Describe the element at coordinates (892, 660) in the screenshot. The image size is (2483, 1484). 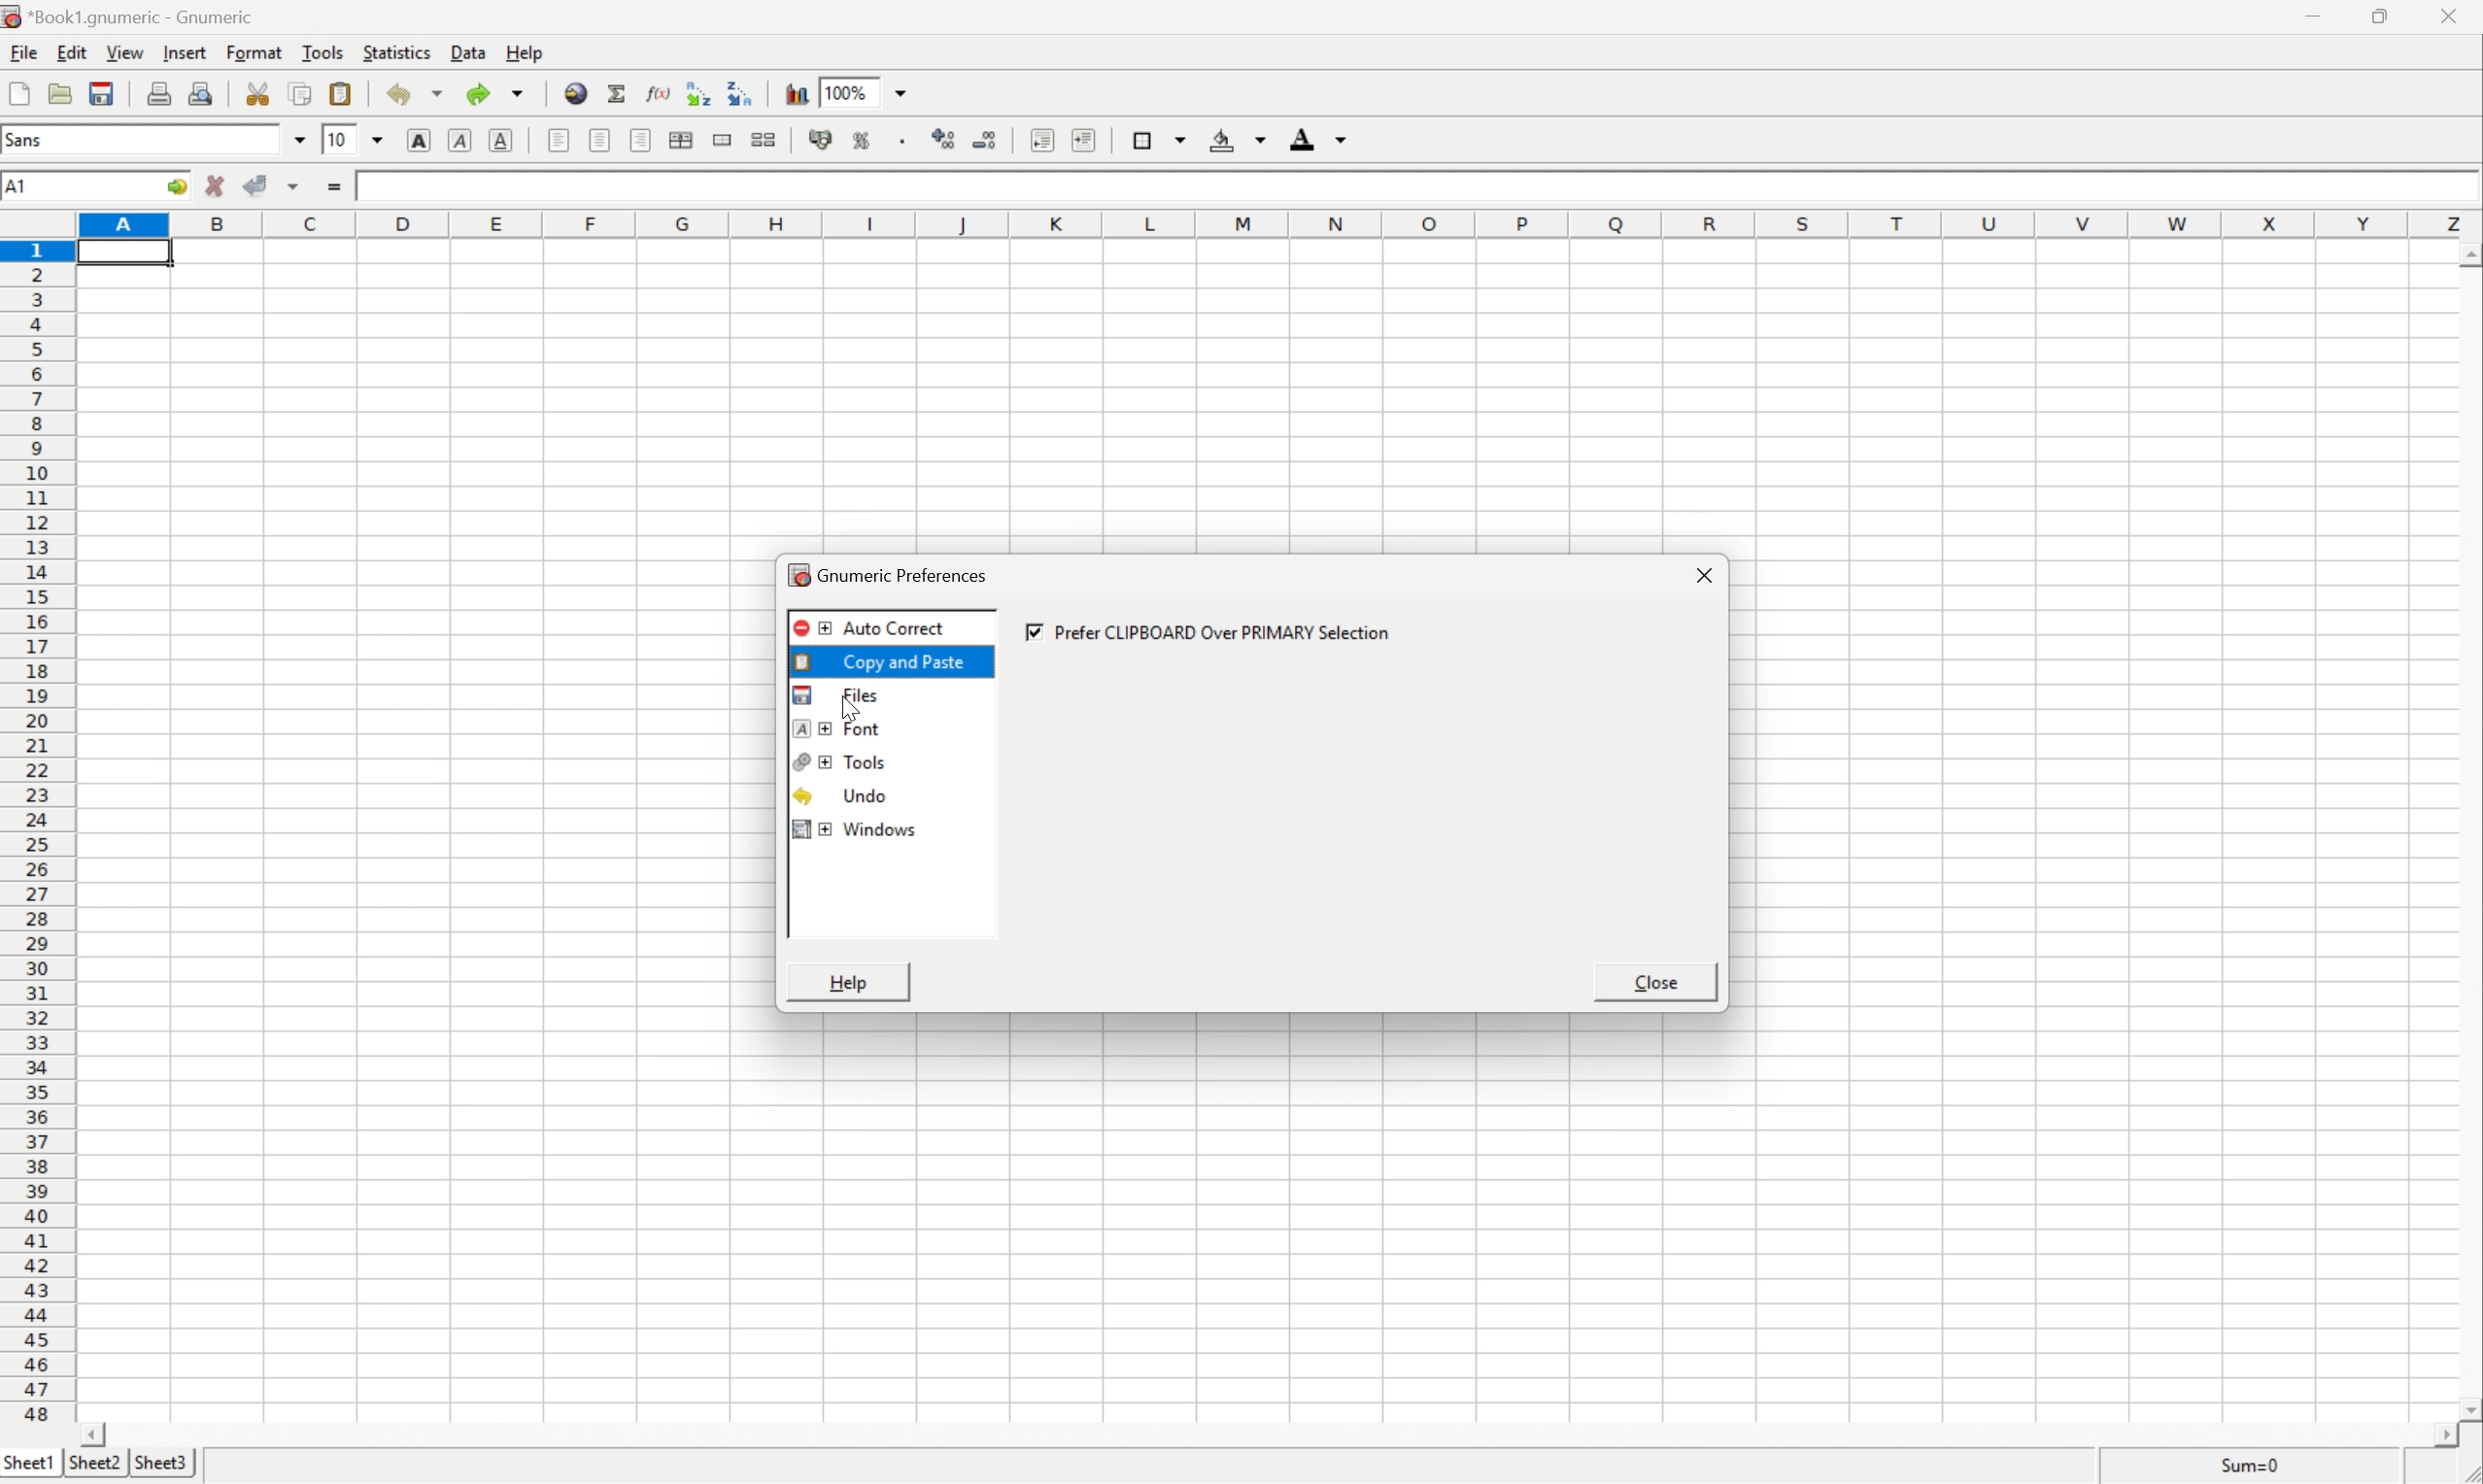
I see `Copy and paste` at that location.